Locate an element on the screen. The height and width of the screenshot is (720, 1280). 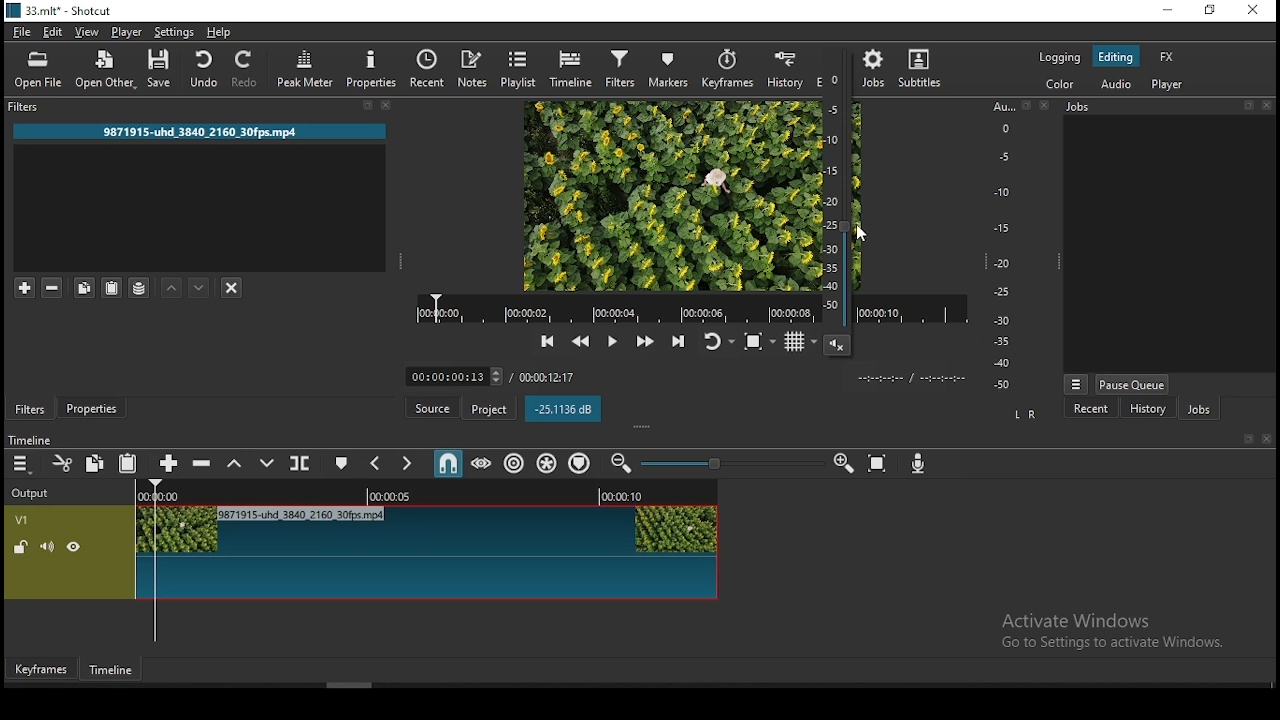
toggle zoom is located at coordinates (758, 344).